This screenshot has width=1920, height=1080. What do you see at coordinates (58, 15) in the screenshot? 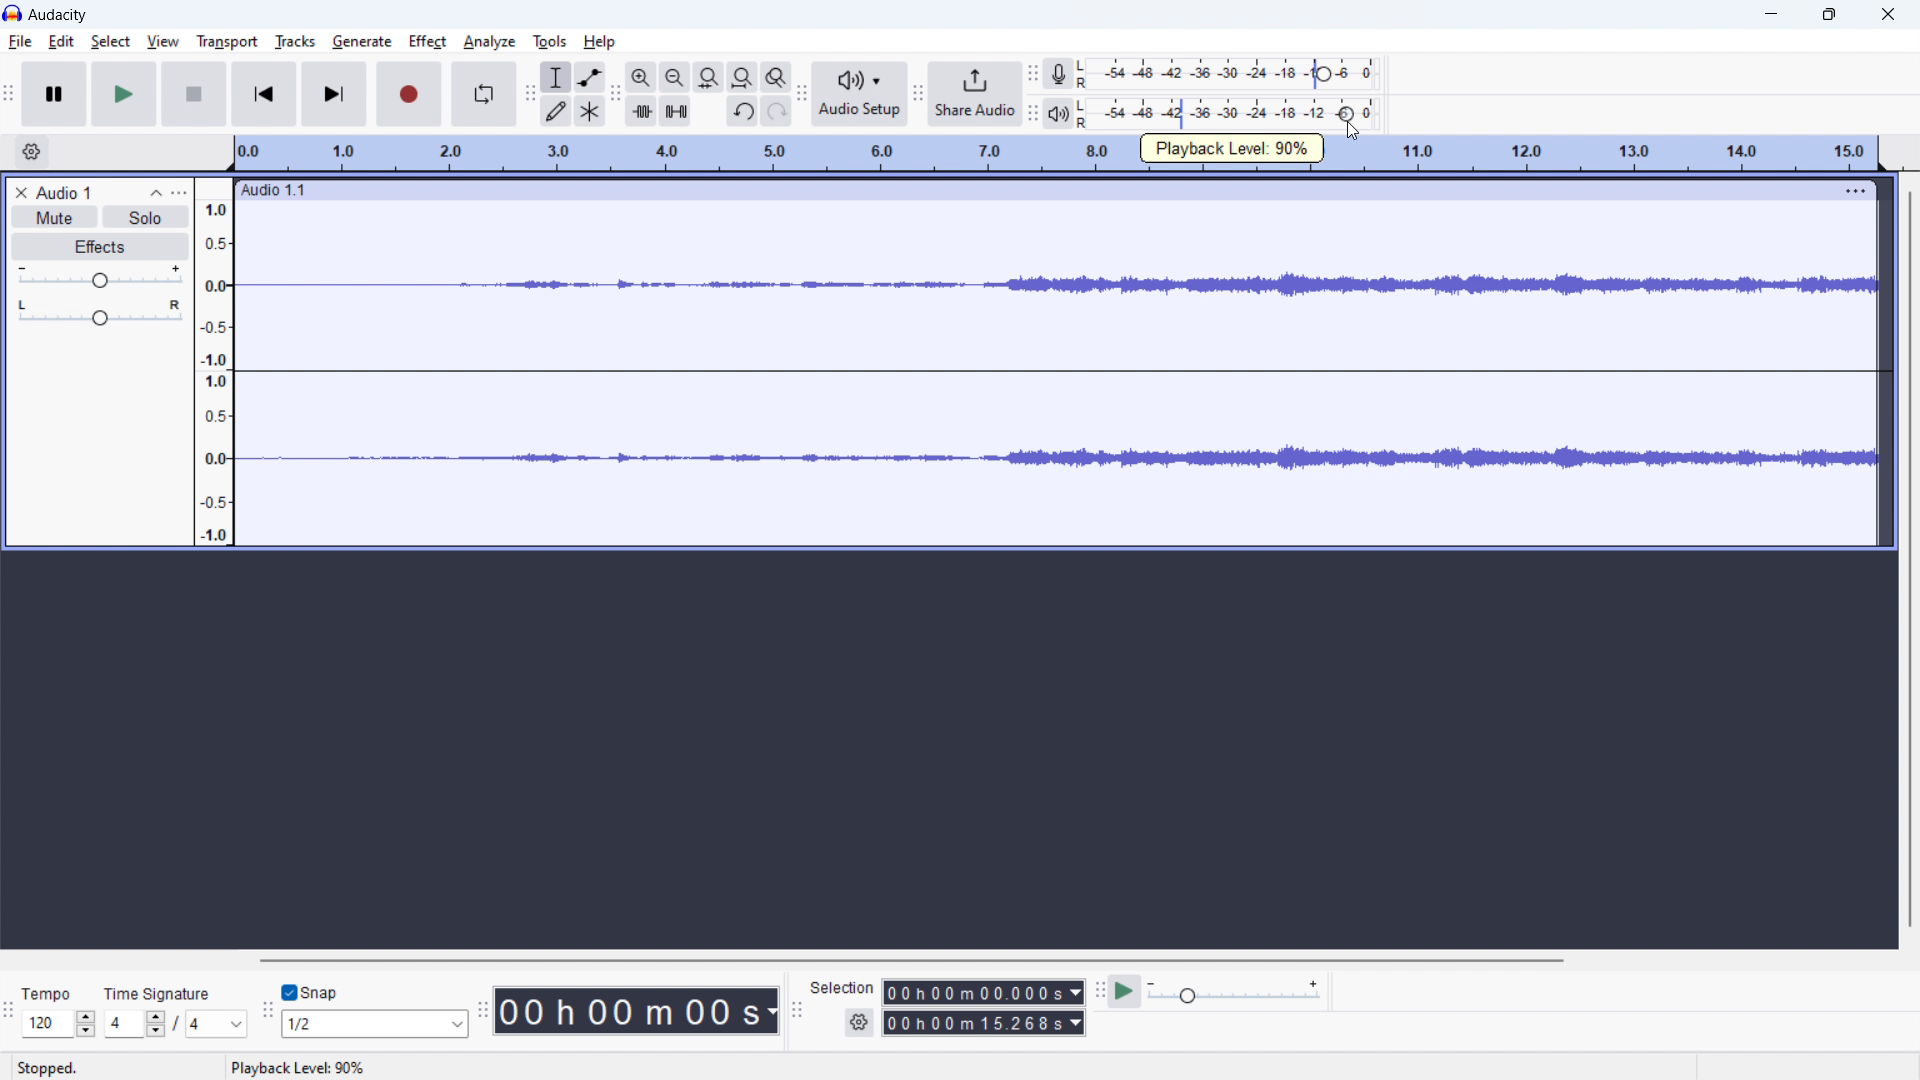
I see `audacity` at bounding box center [58, 15].